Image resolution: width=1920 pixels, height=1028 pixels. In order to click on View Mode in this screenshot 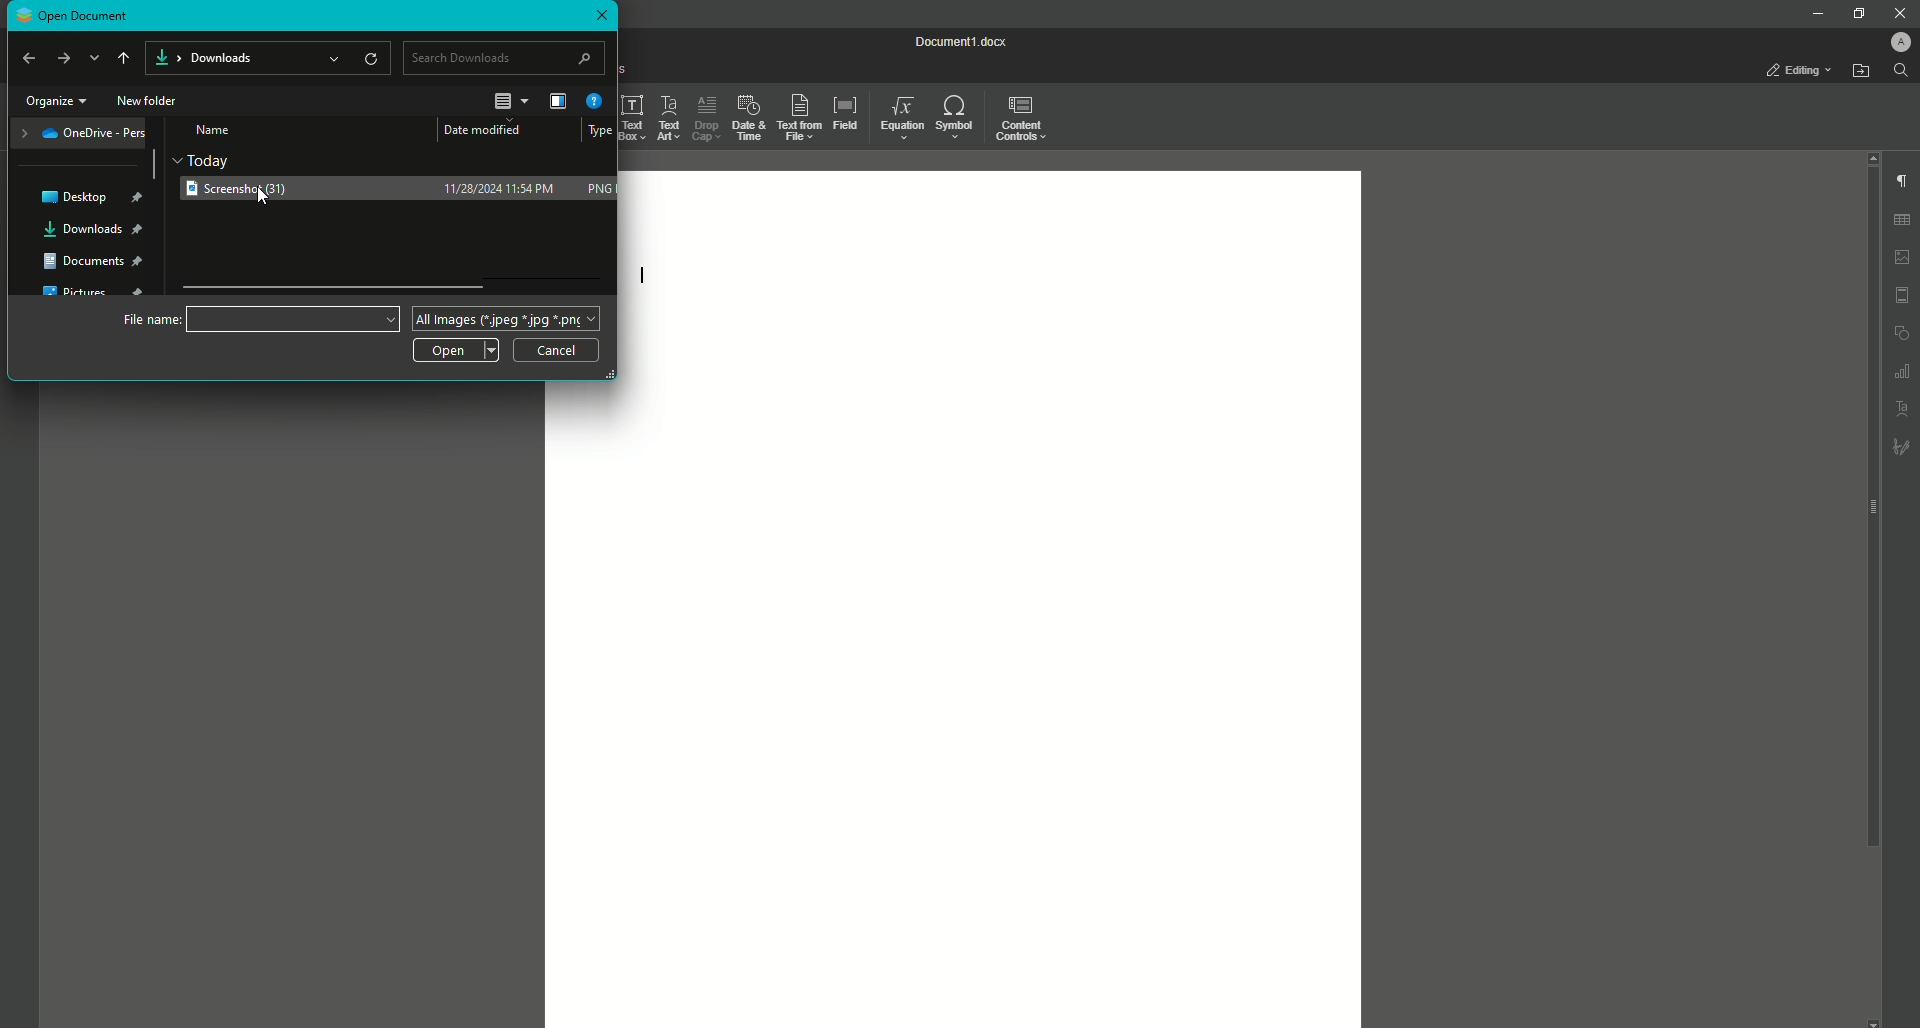, I will do `click(511, 100)`.